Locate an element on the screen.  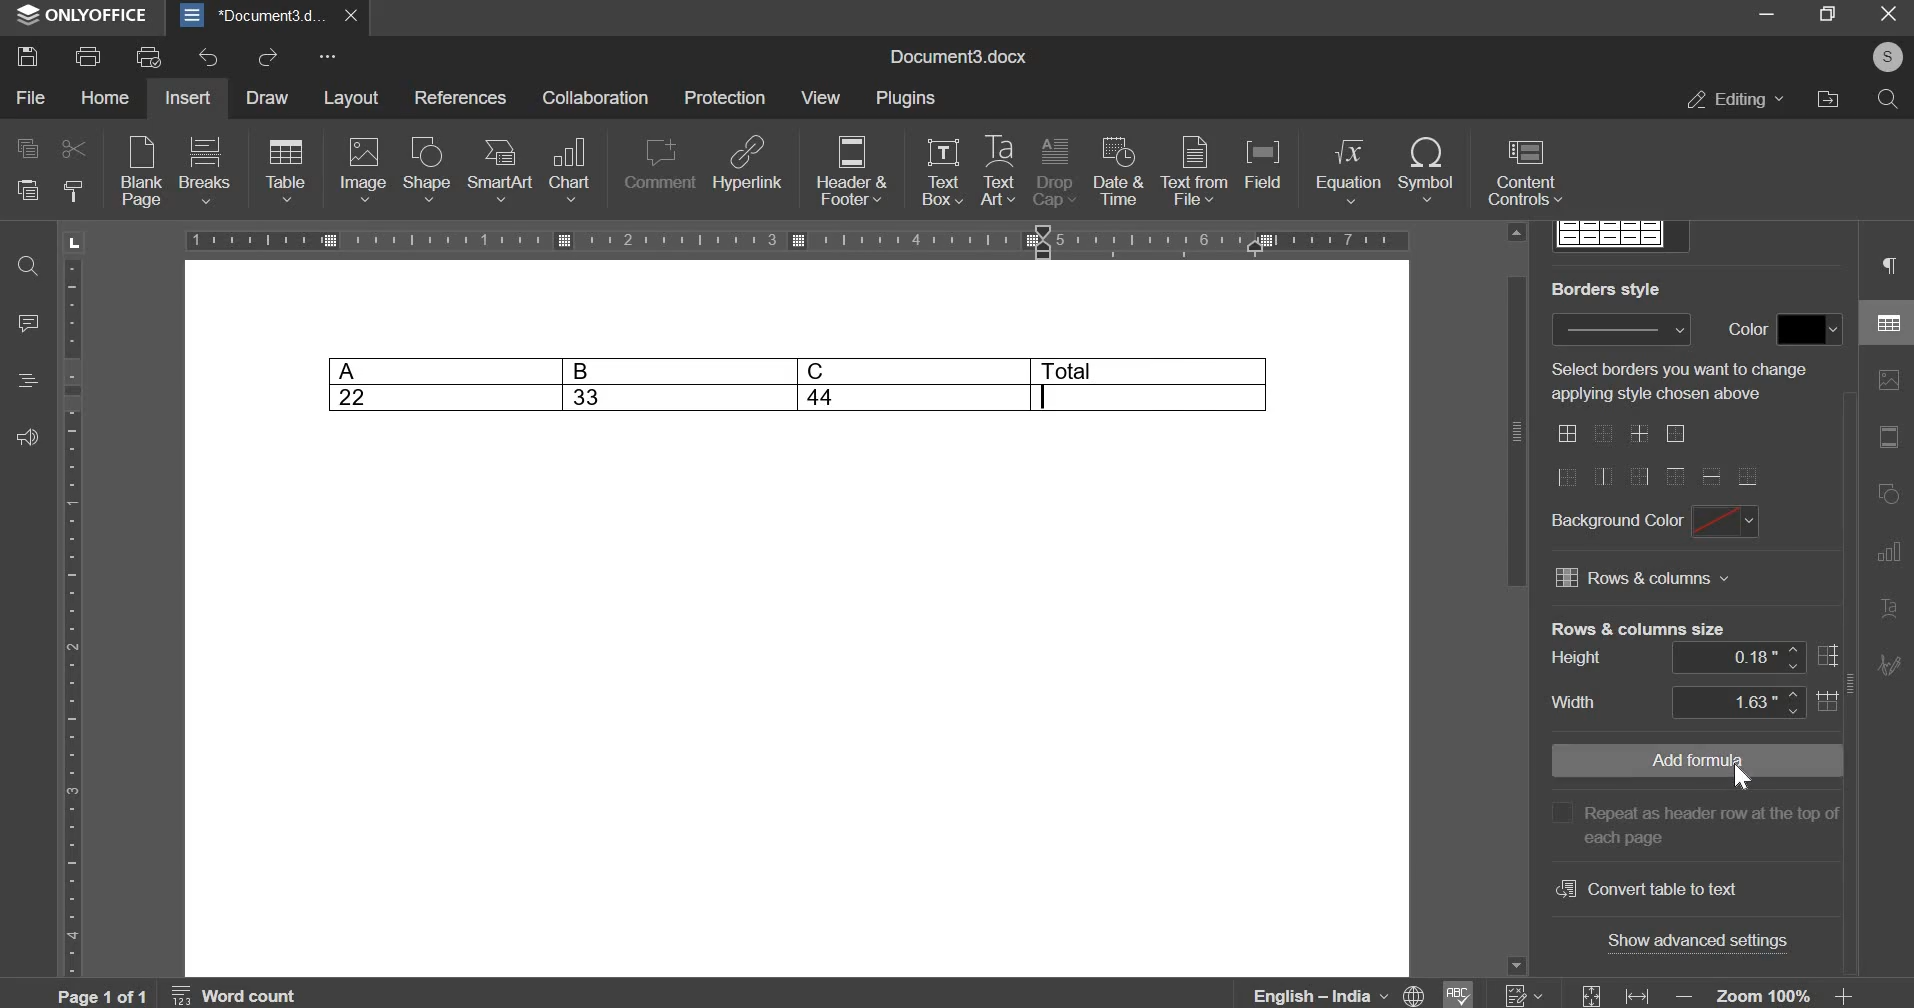
cursor is located at coordinates (1742, 780).